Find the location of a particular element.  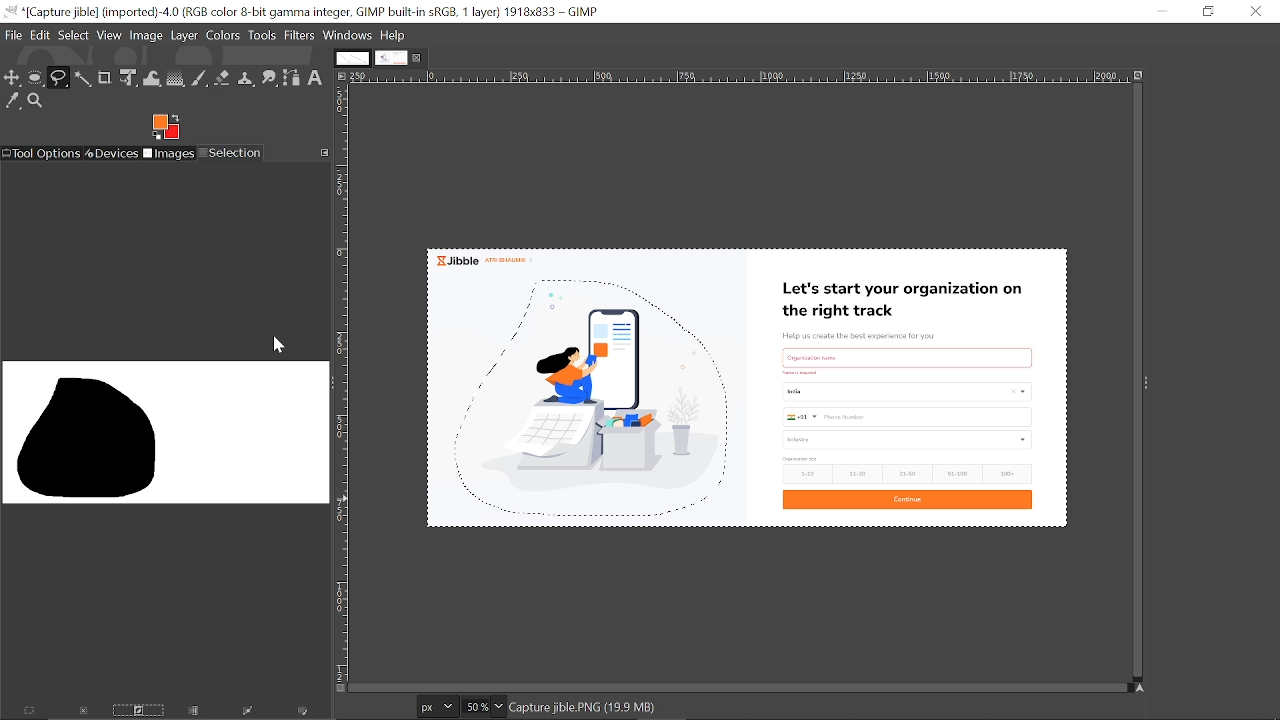

Save the selection to a channel is located at coordinates (197, 713).